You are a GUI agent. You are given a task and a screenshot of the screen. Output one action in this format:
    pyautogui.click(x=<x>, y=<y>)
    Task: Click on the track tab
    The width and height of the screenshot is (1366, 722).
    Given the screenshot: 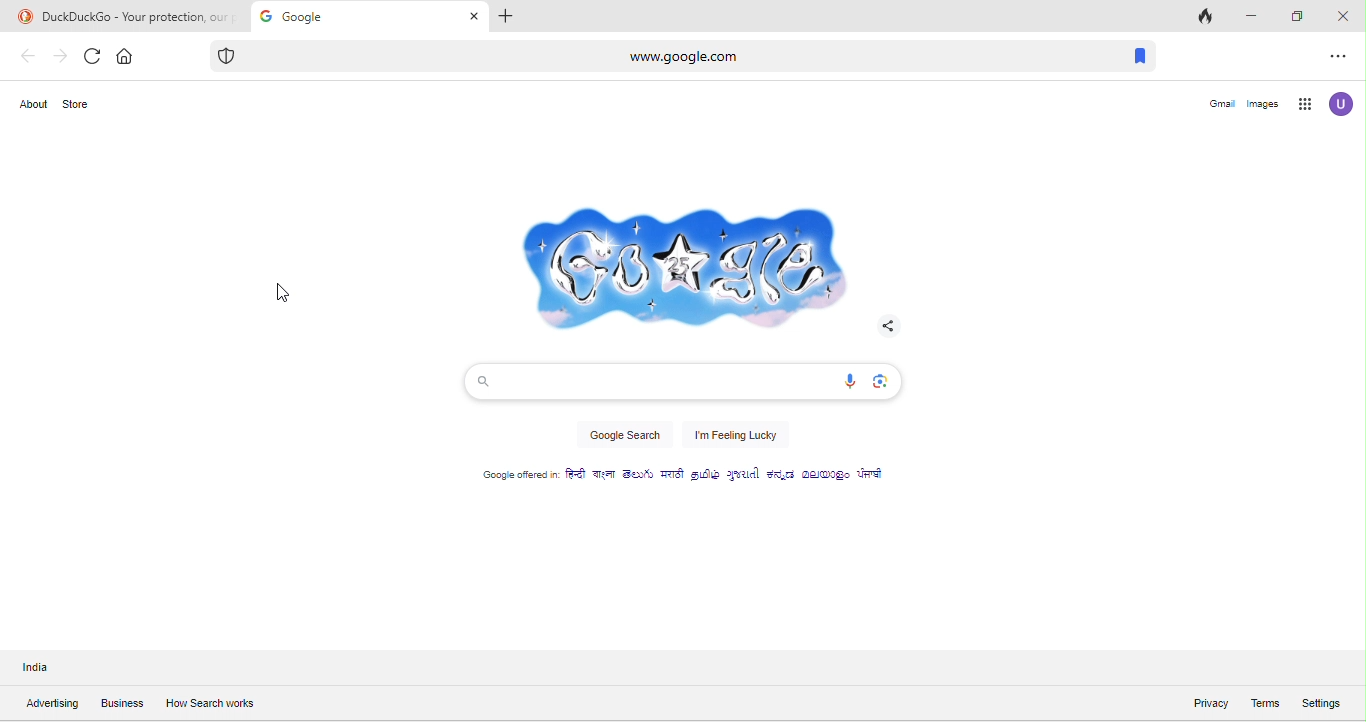 What is the action you would take?
    pyautogui.click(x=1207, y=18)
    